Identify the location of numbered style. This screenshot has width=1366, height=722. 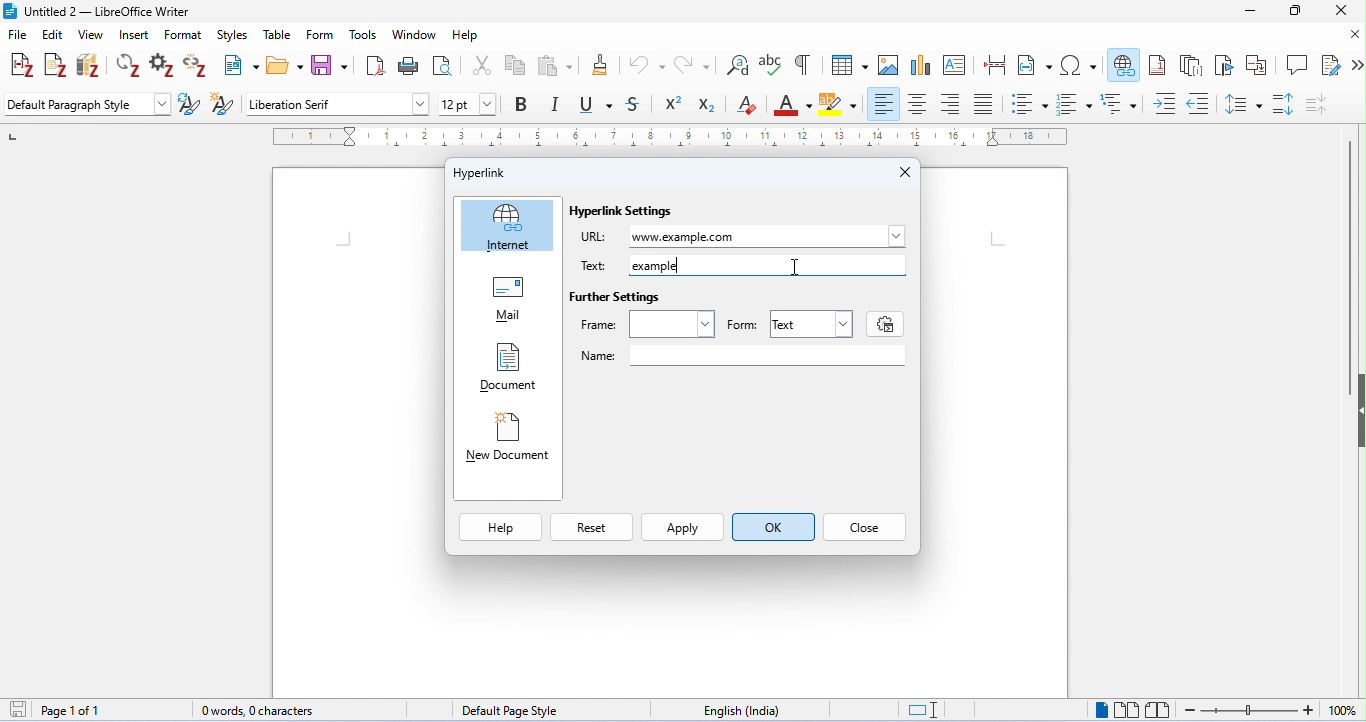
(1076, 105).